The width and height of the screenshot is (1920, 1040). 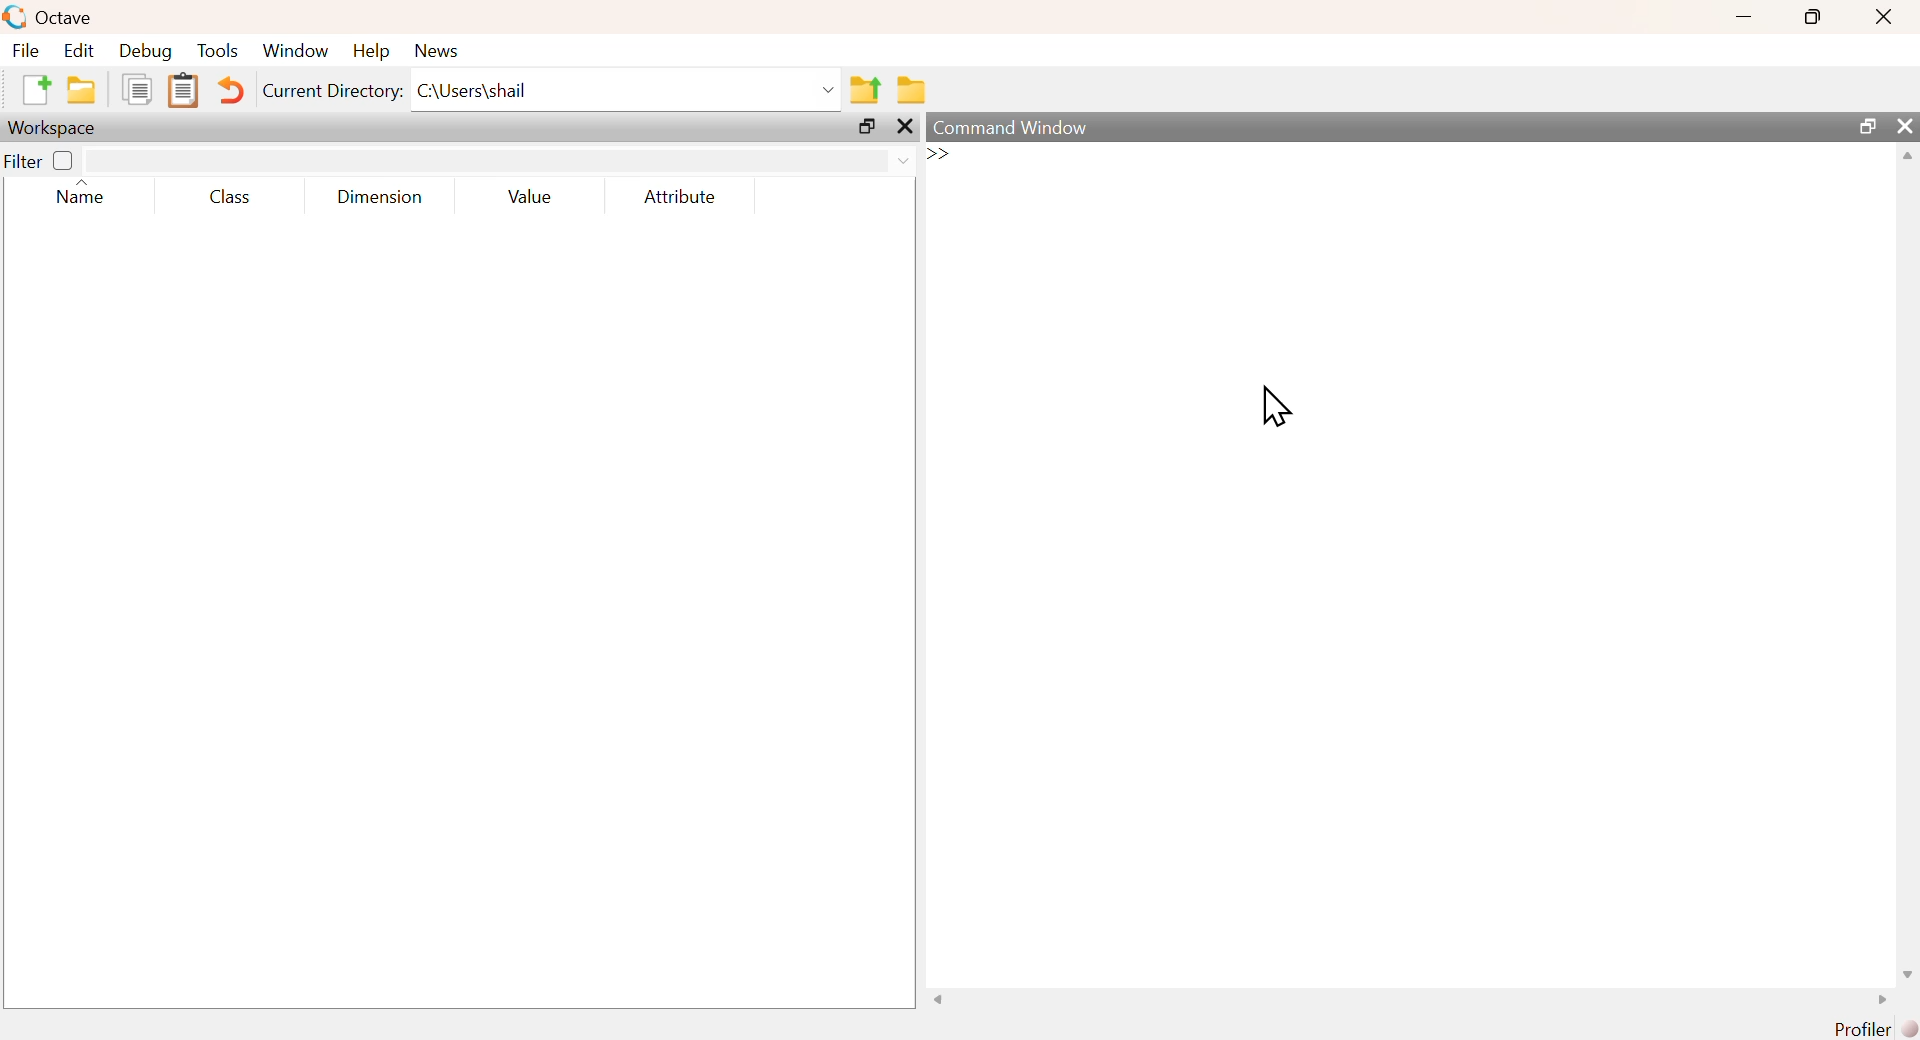 What do you see at coordinates (825, 89) in the screenshot?
I see `dropdown` at bounding box center [825, 89].